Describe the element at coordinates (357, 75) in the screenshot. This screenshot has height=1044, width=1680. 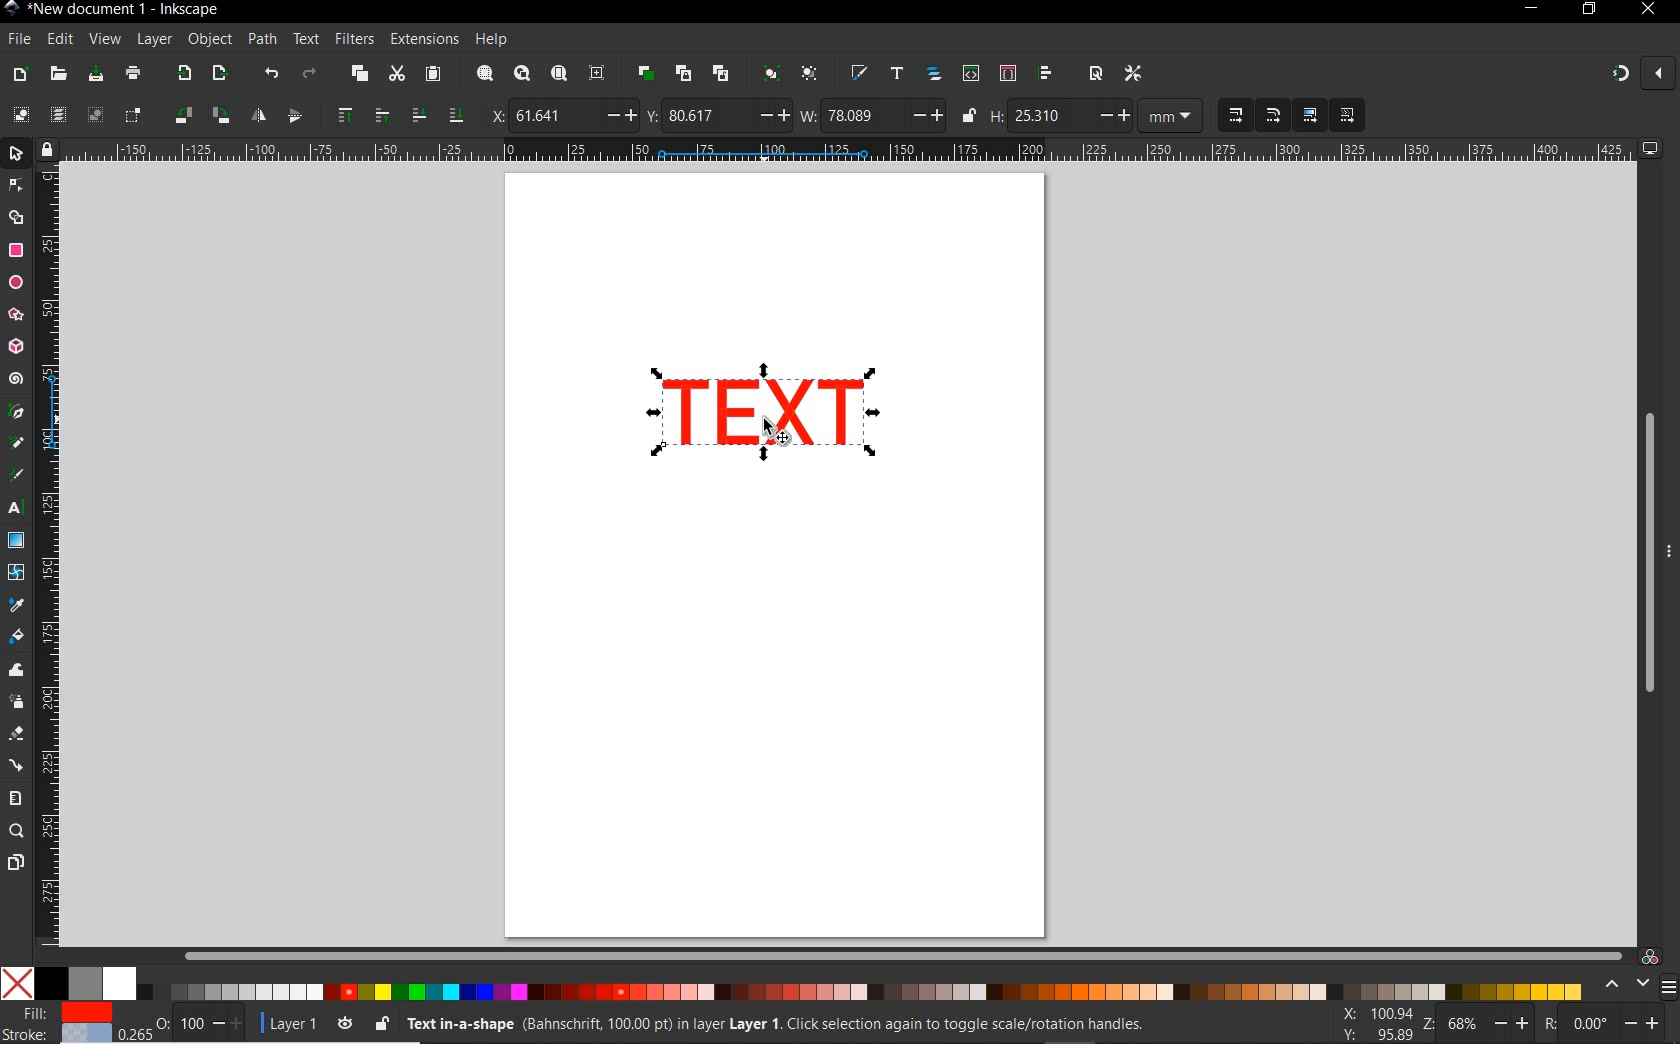
I see `copy` at that location.